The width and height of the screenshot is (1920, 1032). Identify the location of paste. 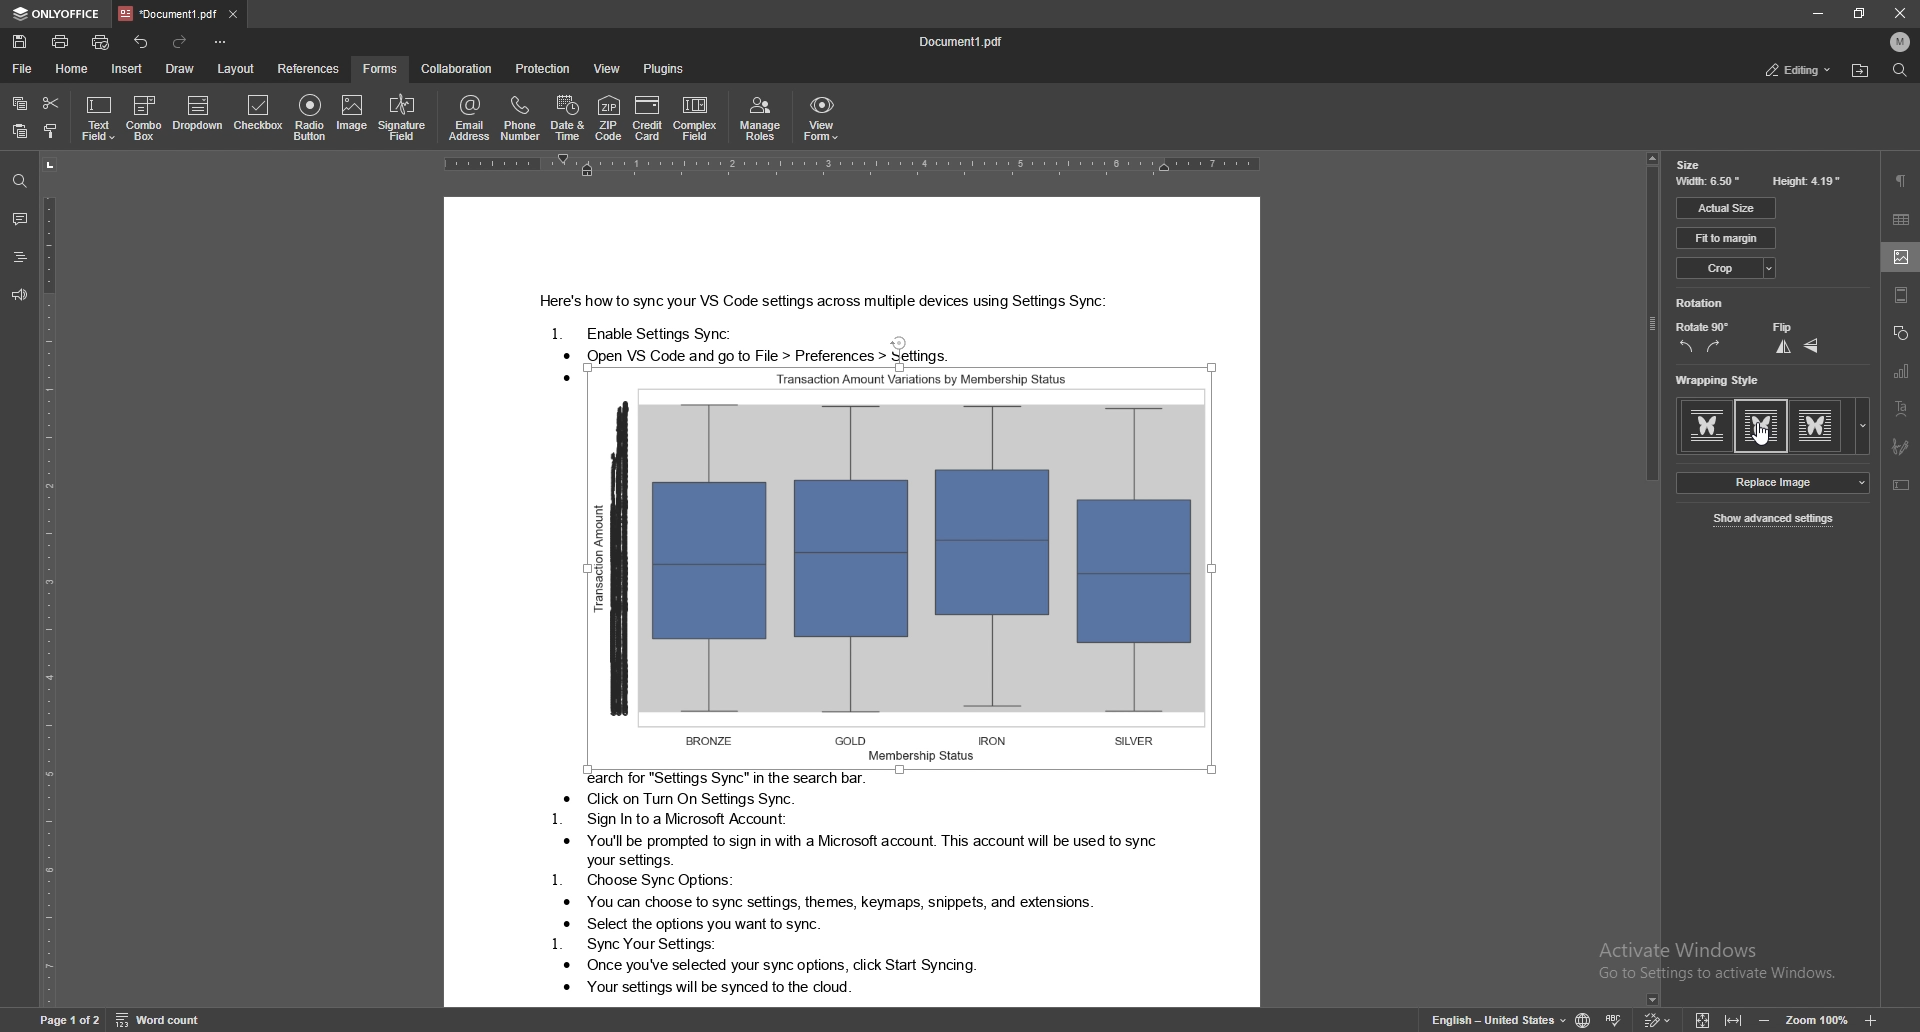
(19, 131).